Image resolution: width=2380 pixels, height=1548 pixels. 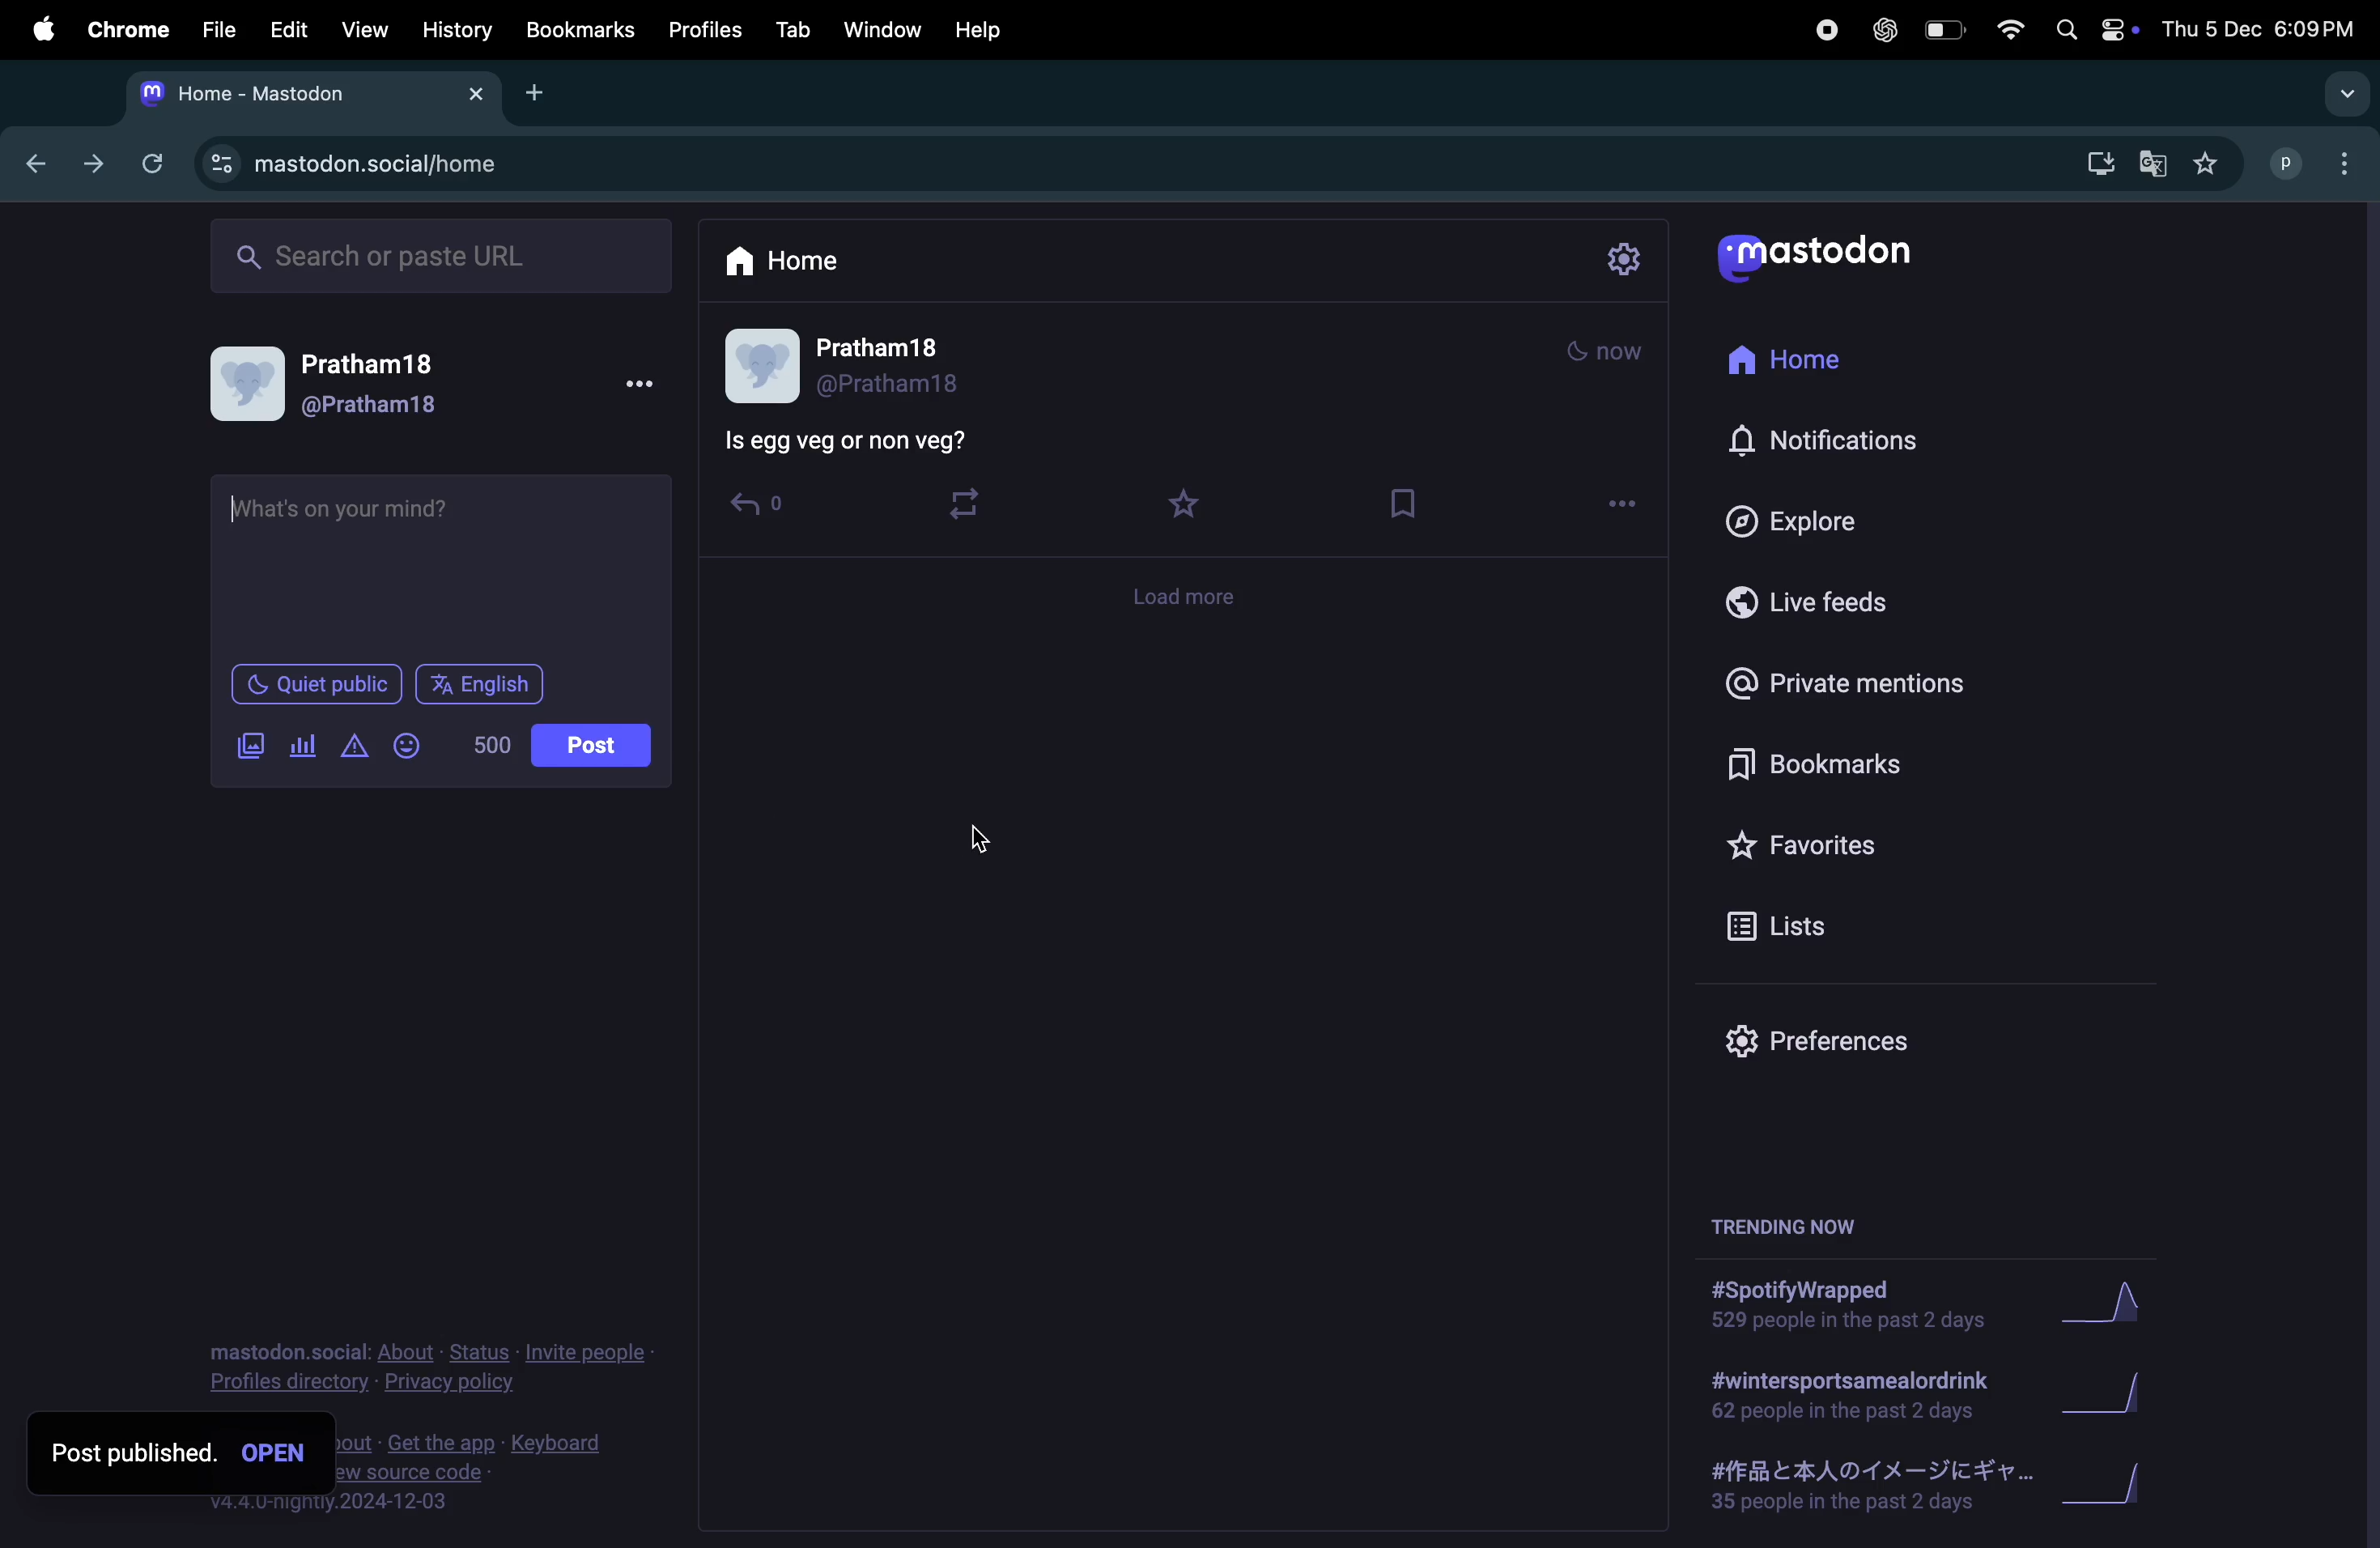 I want to click on boost, so click(x=975, y=505).